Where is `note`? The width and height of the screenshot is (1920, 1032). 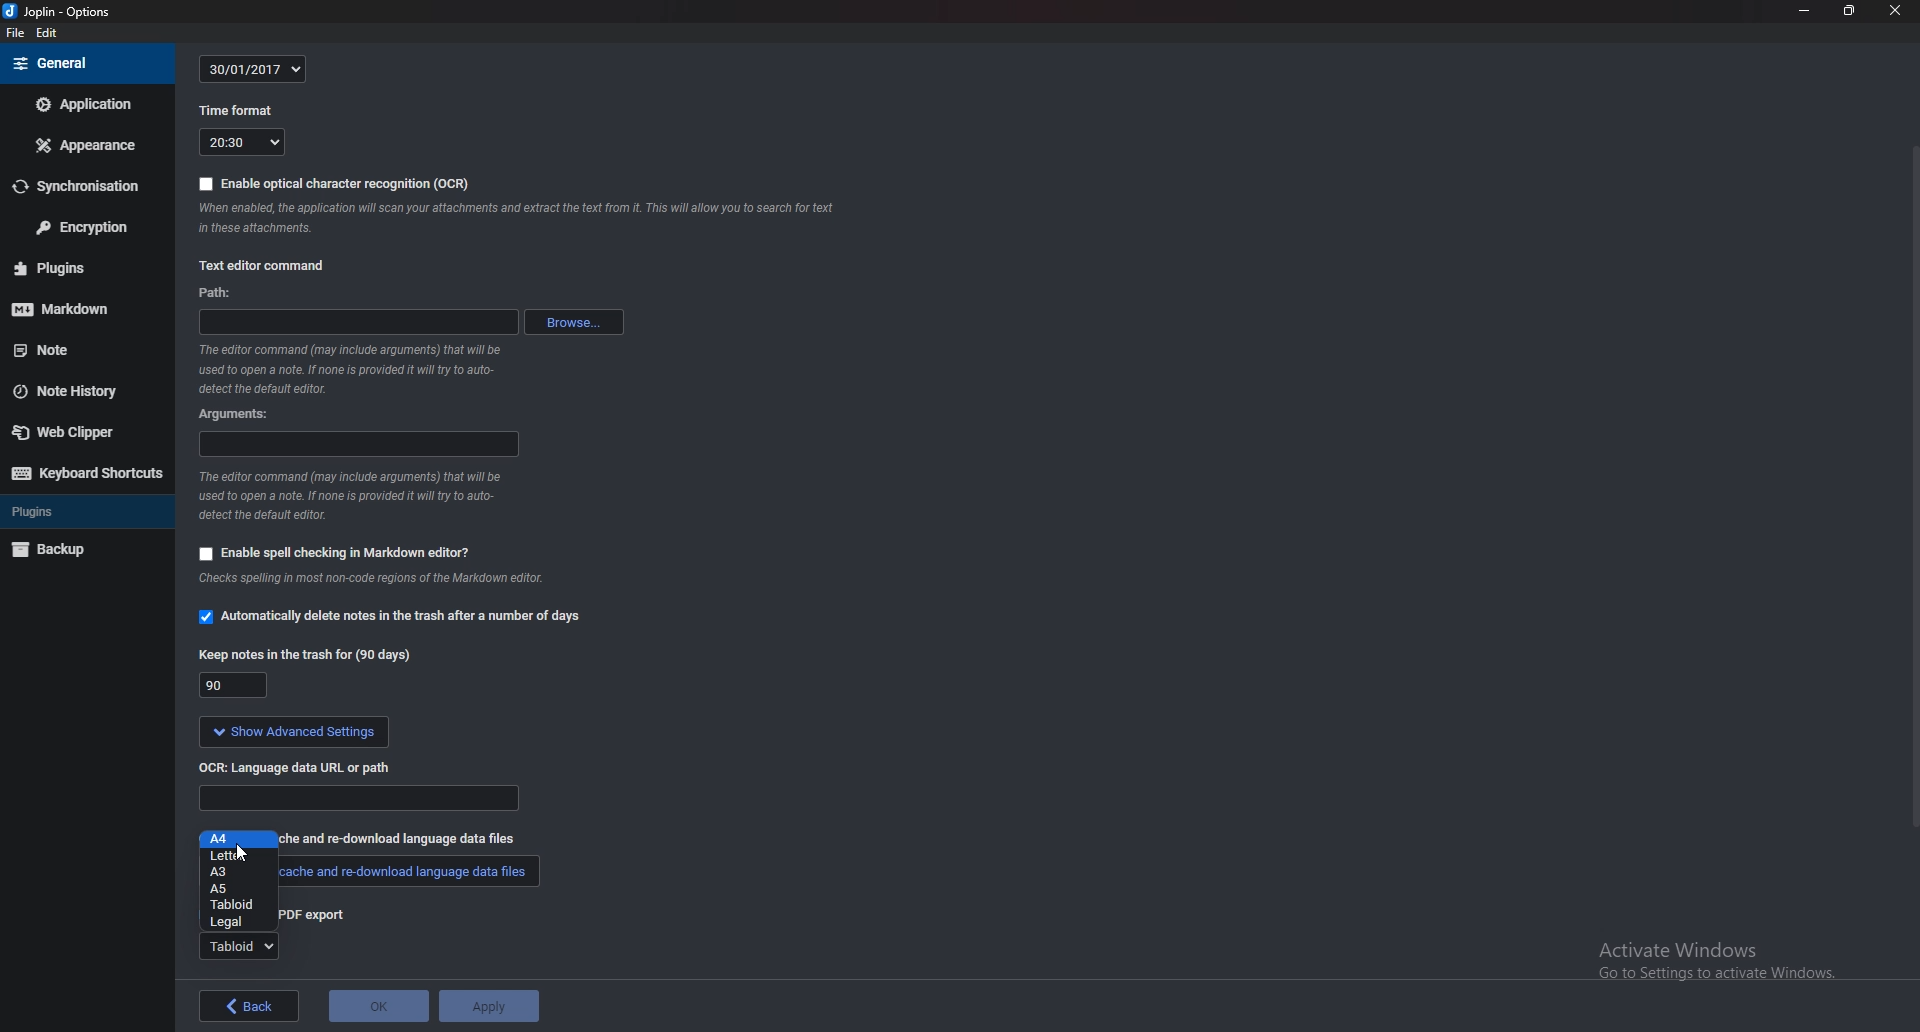
note is located at coordinates (68, 350).